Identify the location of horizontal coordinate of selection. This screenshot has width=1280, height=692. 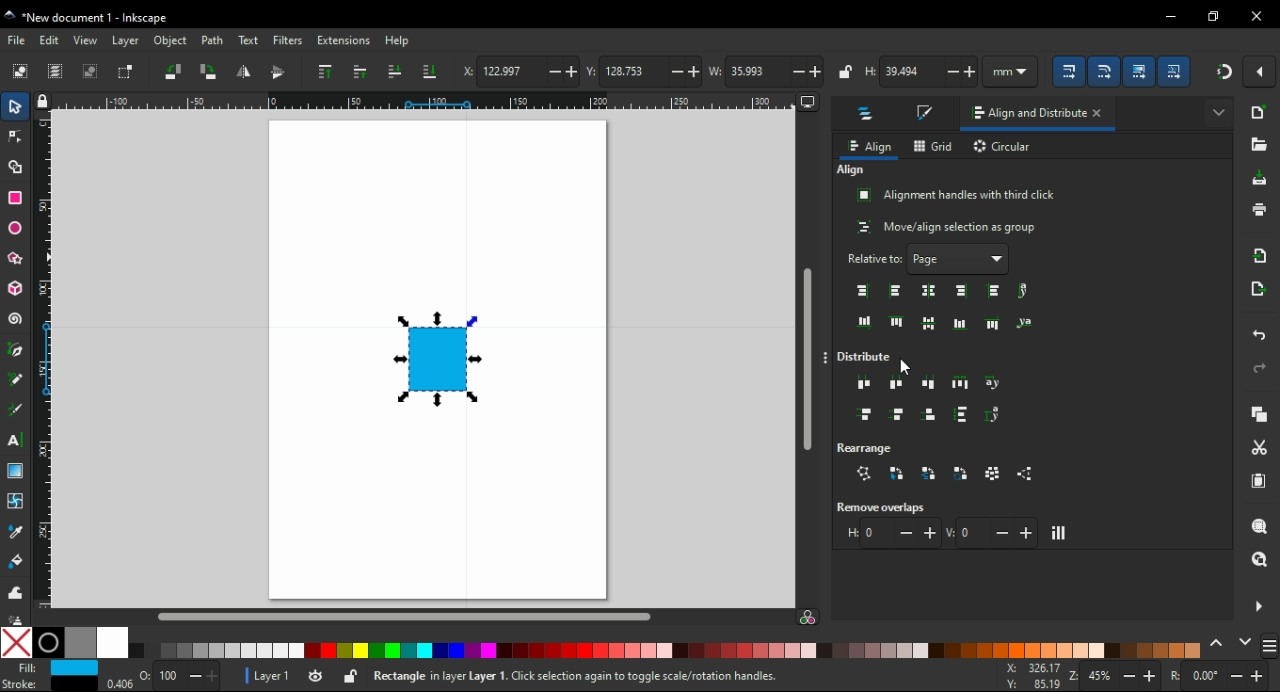
(519, 73).